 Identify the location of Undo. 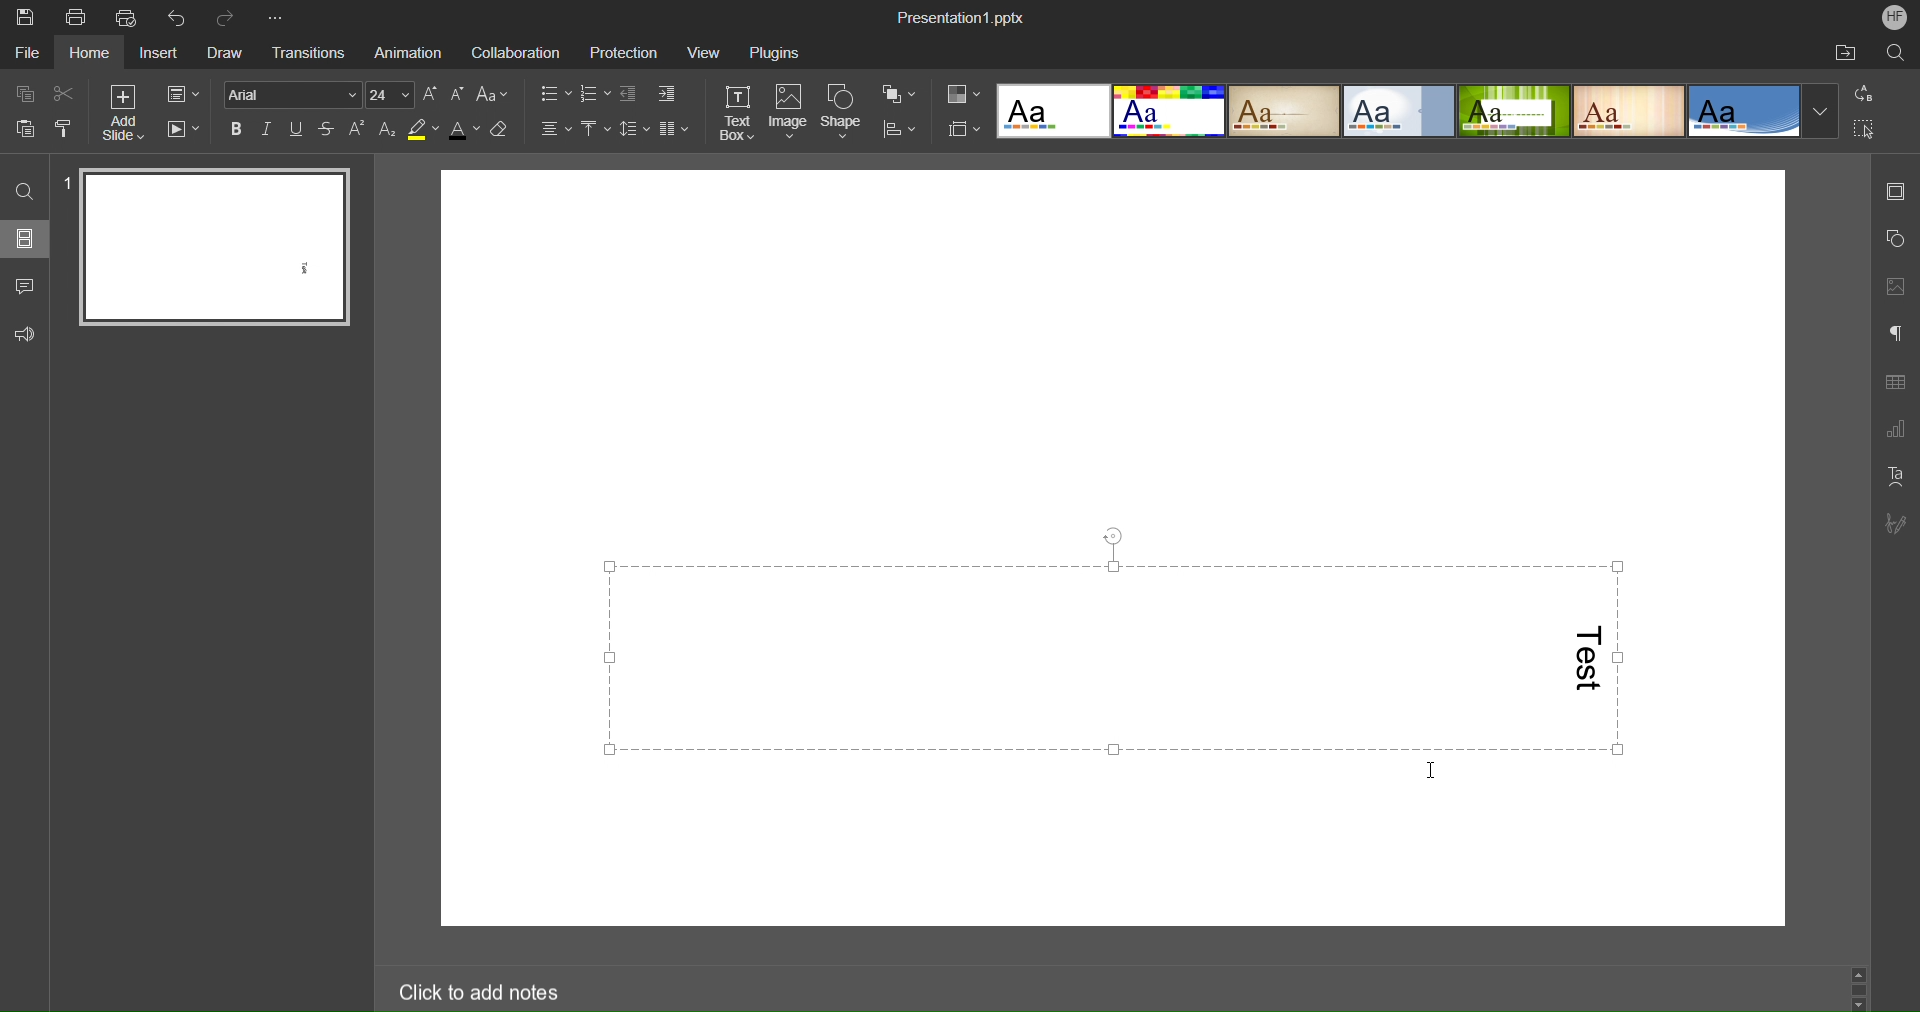
(180, 17).